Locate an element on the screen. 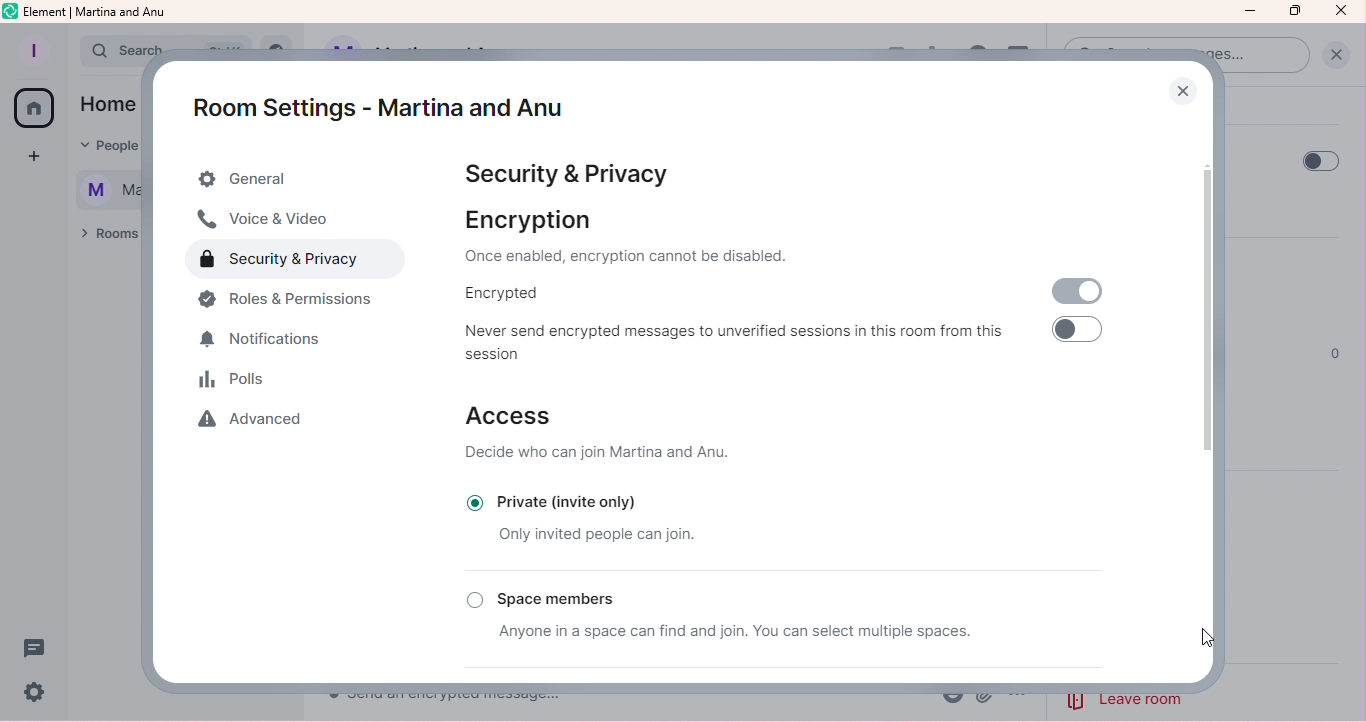  Space members is located at coordinates (553, 596).